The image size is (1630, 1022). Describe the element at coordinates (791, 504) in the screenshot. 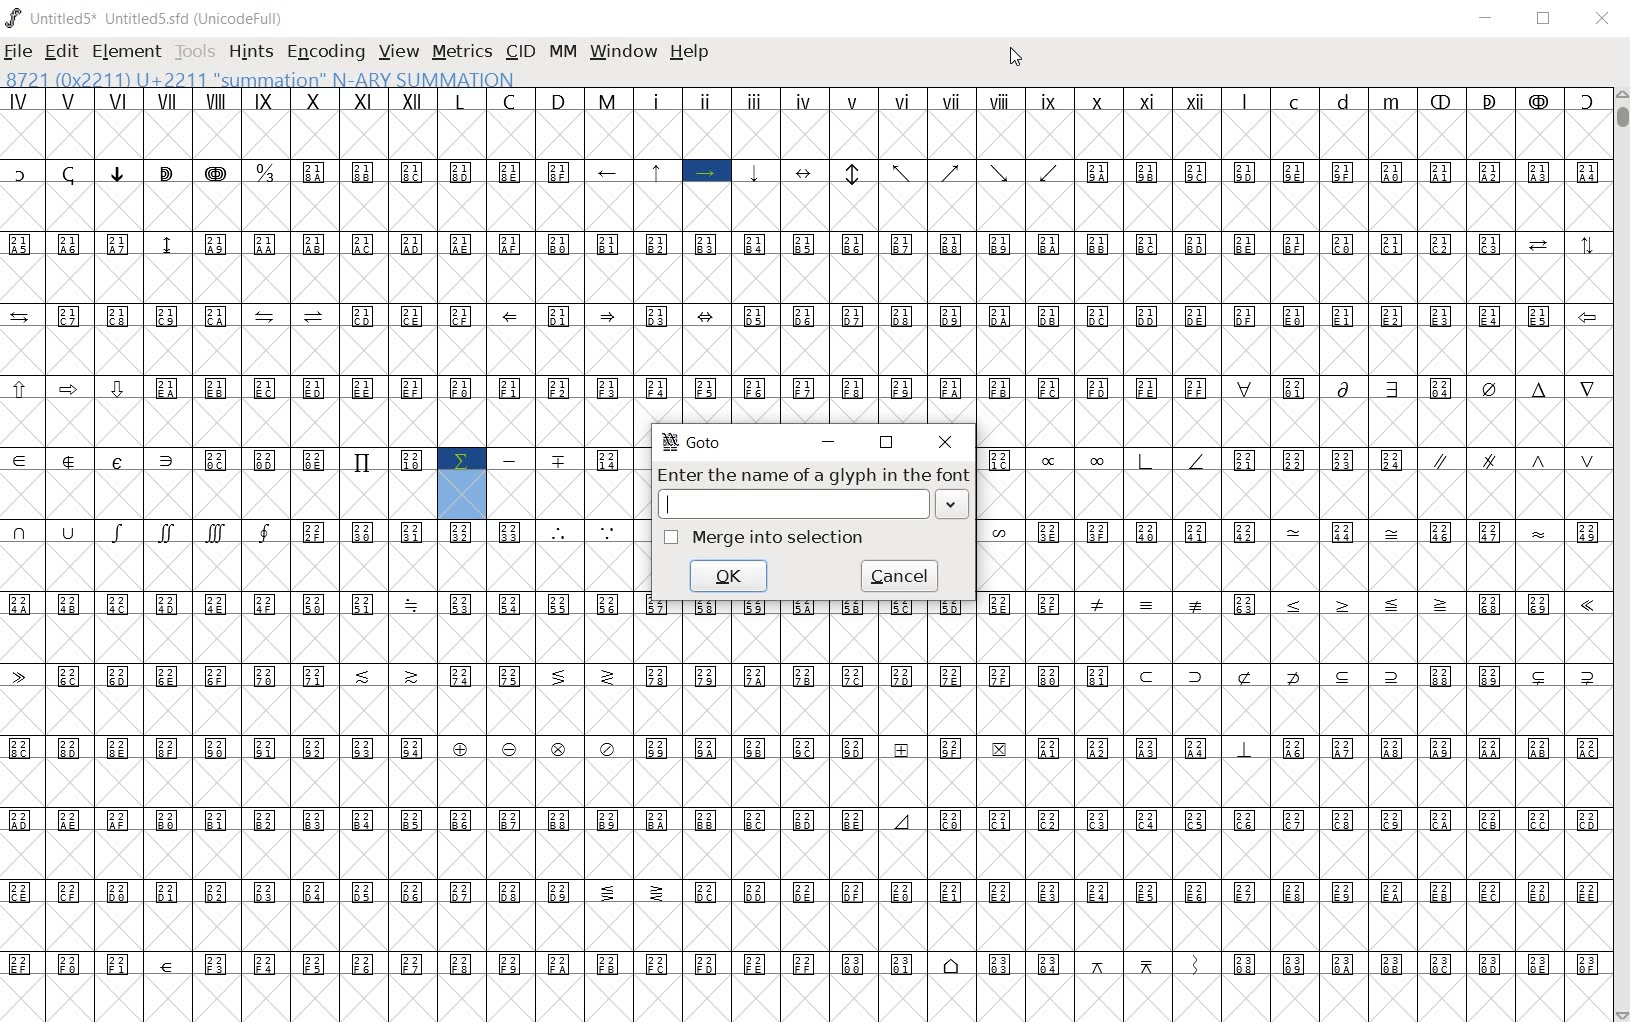

I see `input name box` at that location.